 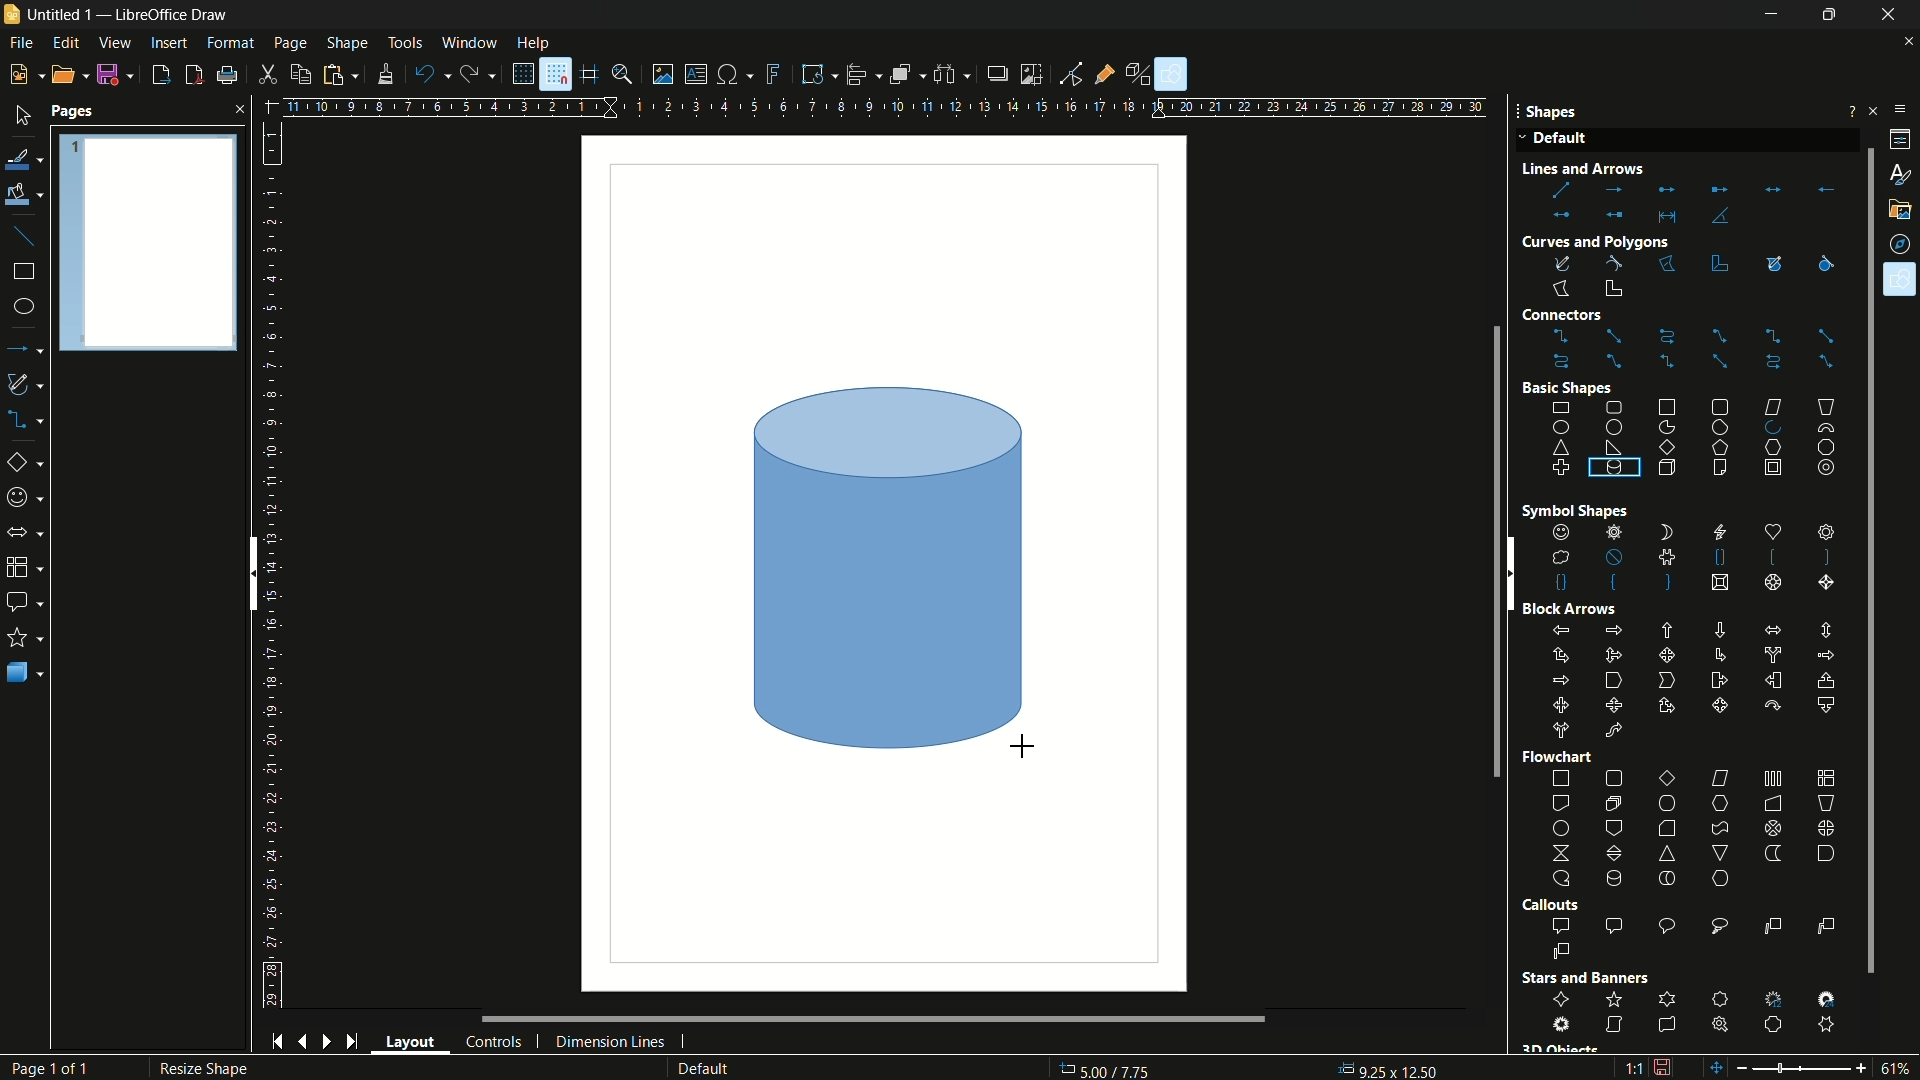 What do you see at coordinates (170, 14) in the screenshot?
I see `app name` at bounding box center [170, 14].